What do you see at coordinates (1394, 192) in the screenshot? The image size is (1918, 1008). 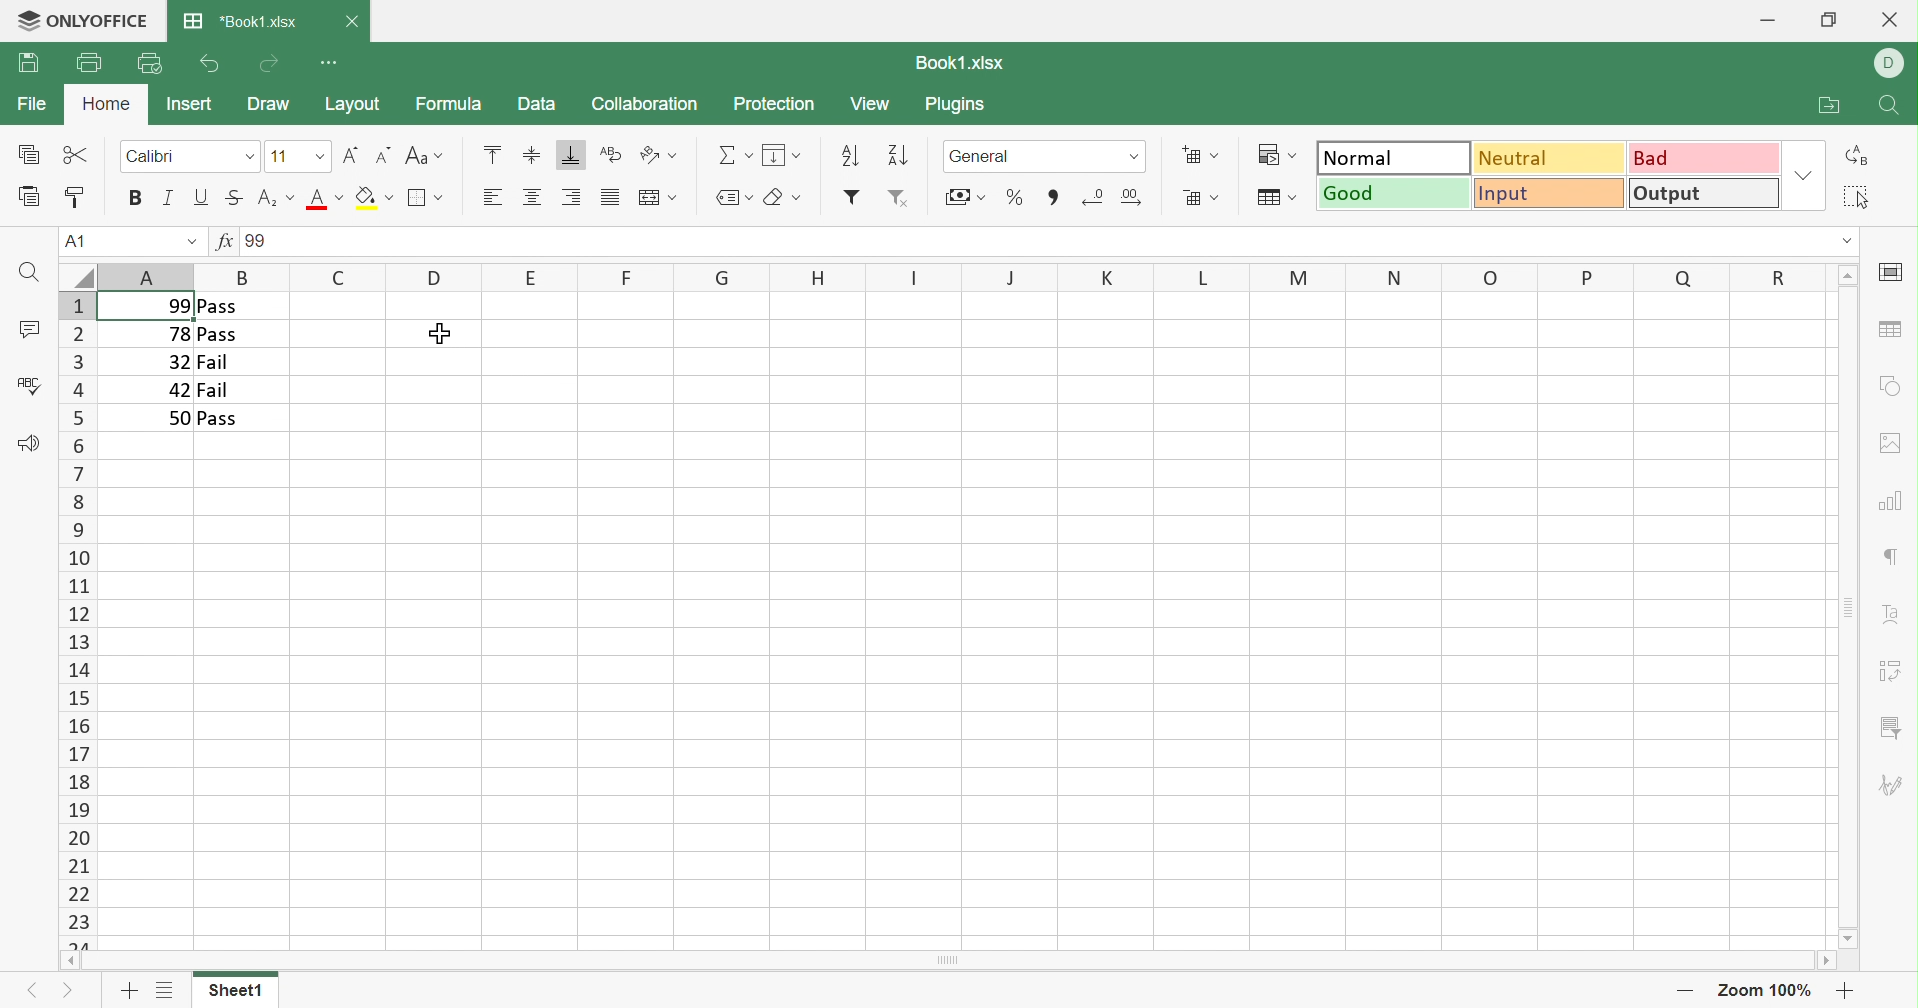 I see `Good` at bounding box center [1394, 192].